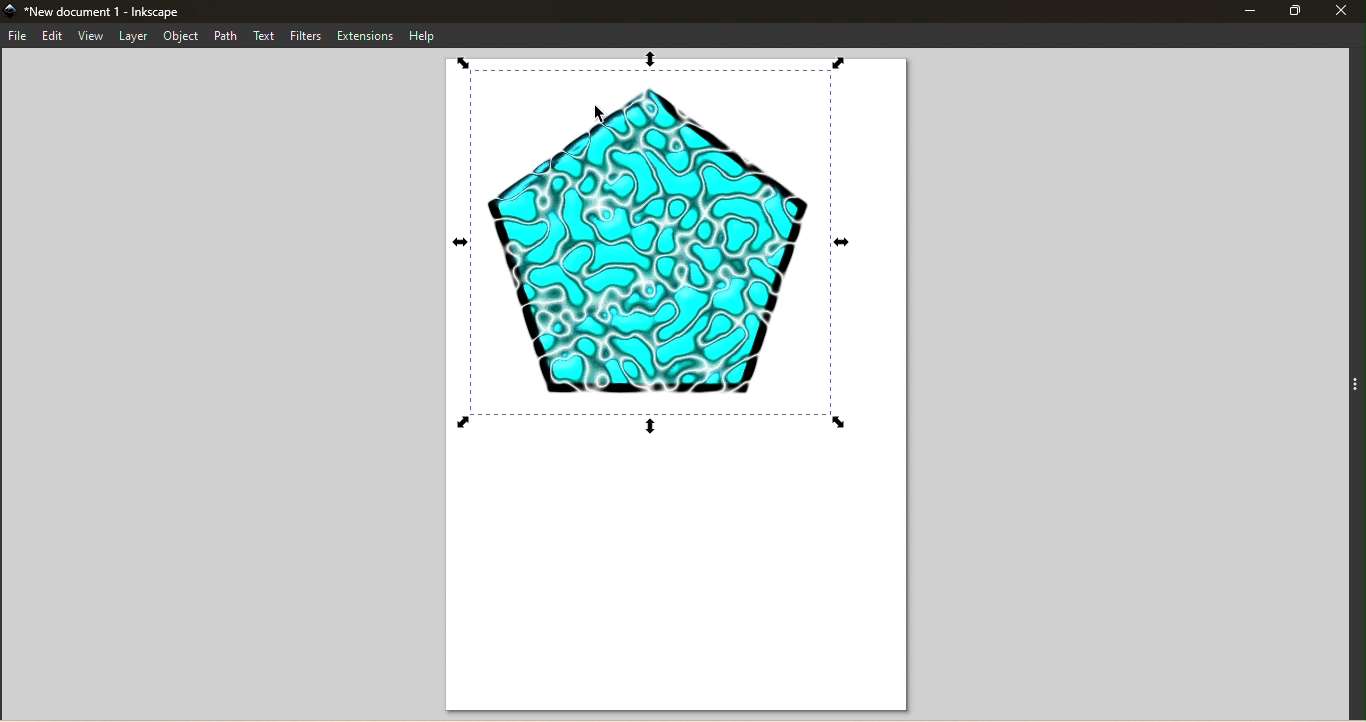 The image size is (1366, 722). I want to click on New document 1 - Inkscape, so click(109, 11).